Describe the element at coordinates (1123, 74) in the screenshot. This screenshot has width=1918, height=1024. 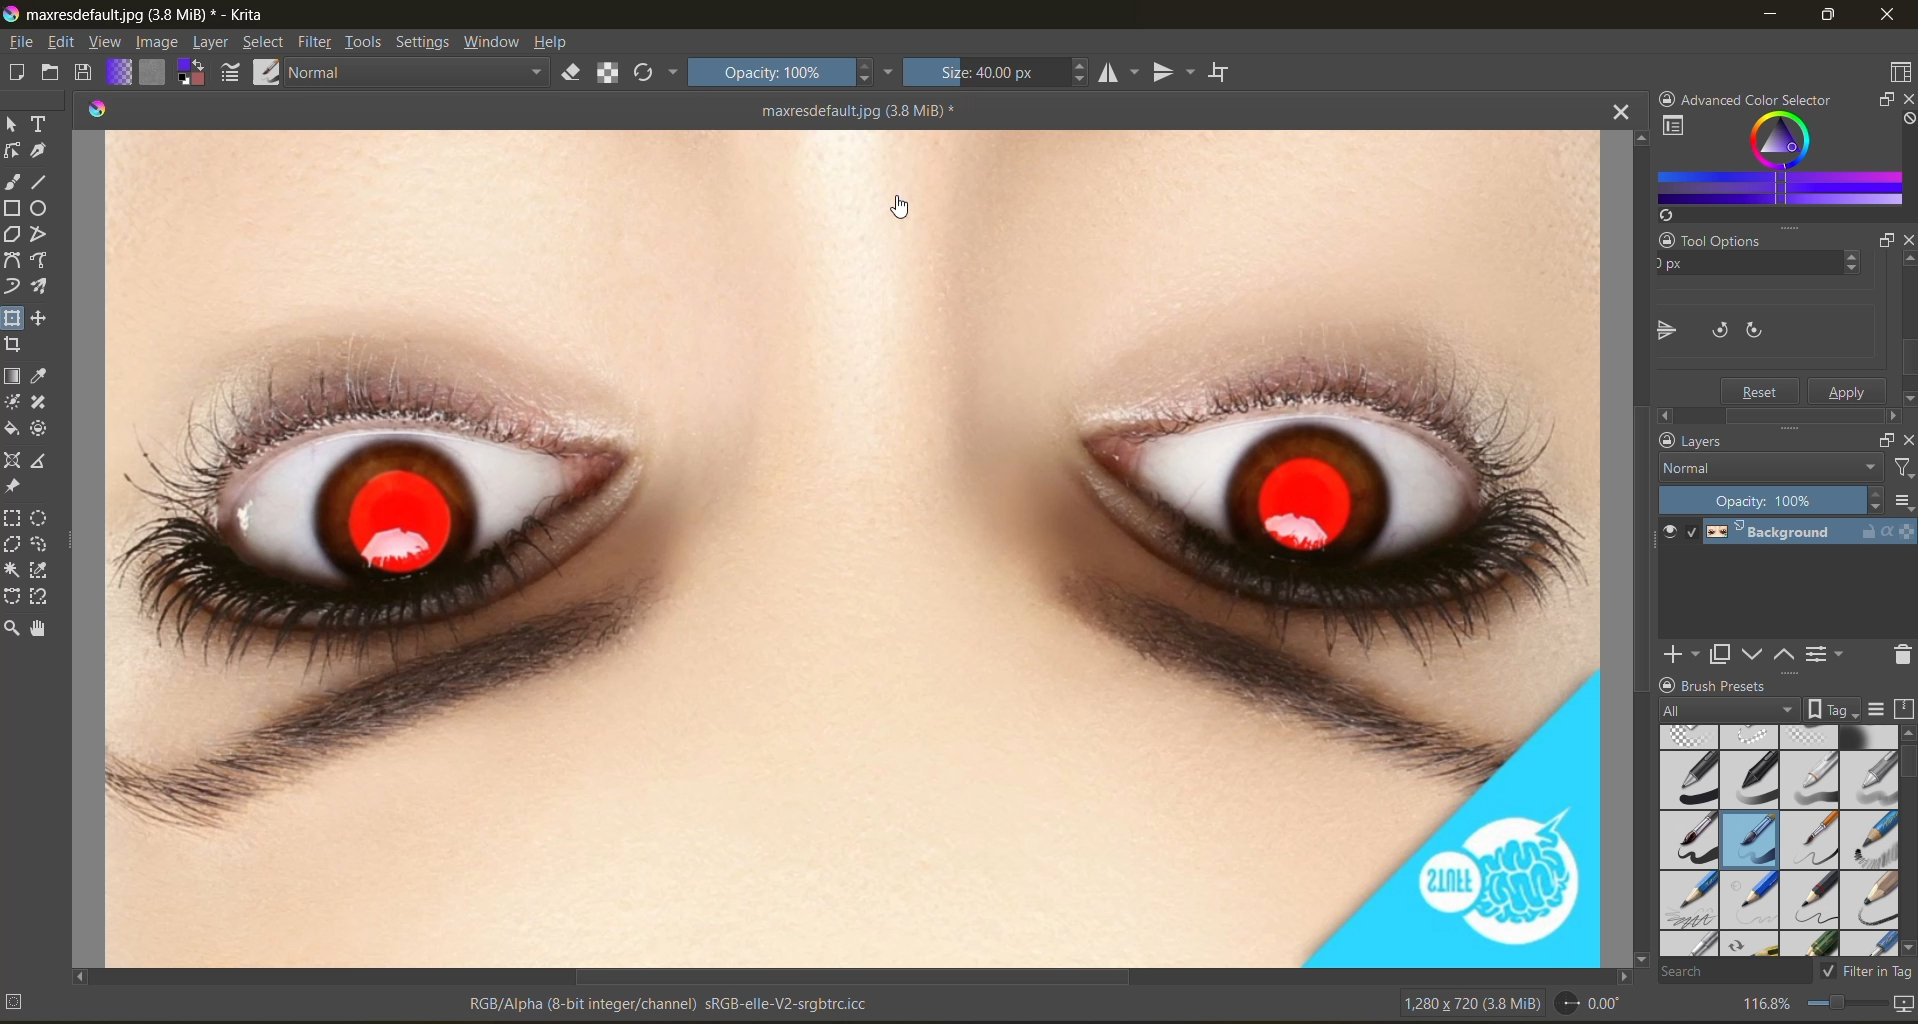
I see `horizontal mirror tool` at that location.